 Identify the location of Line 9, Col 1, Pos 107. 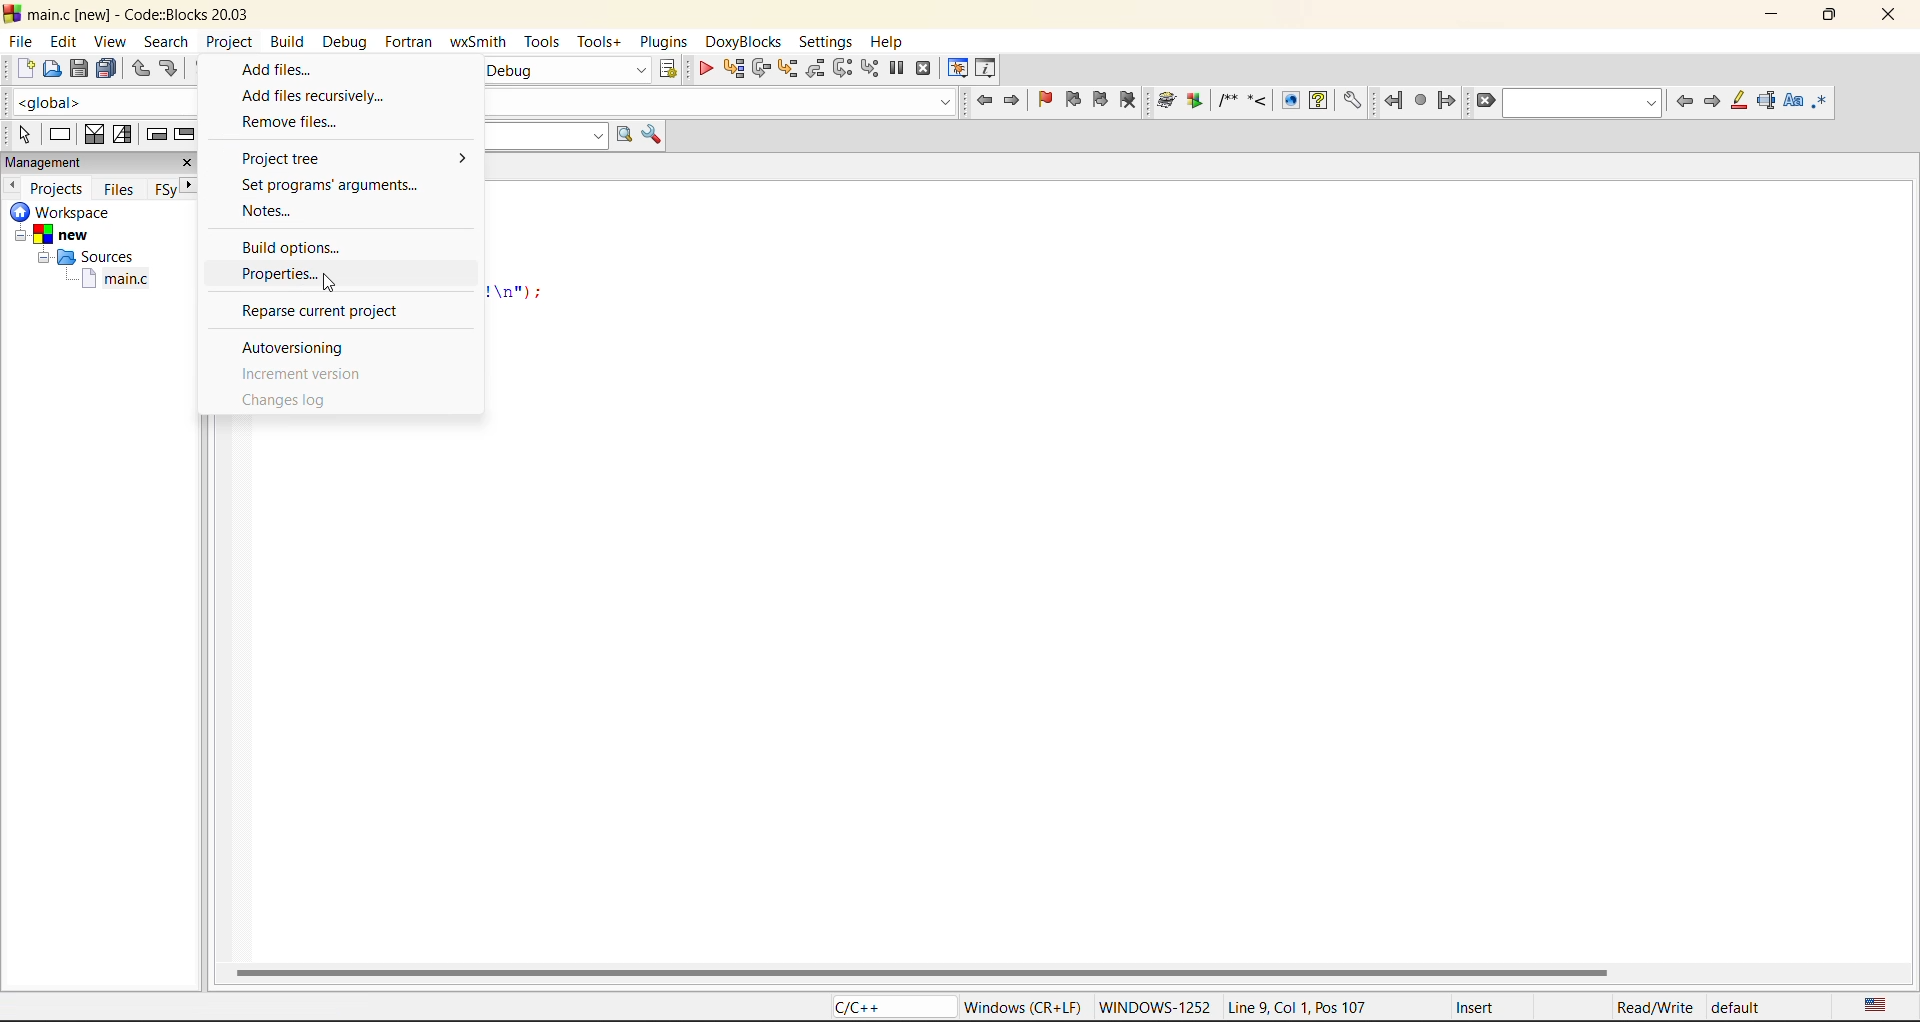
(1297, 1010).